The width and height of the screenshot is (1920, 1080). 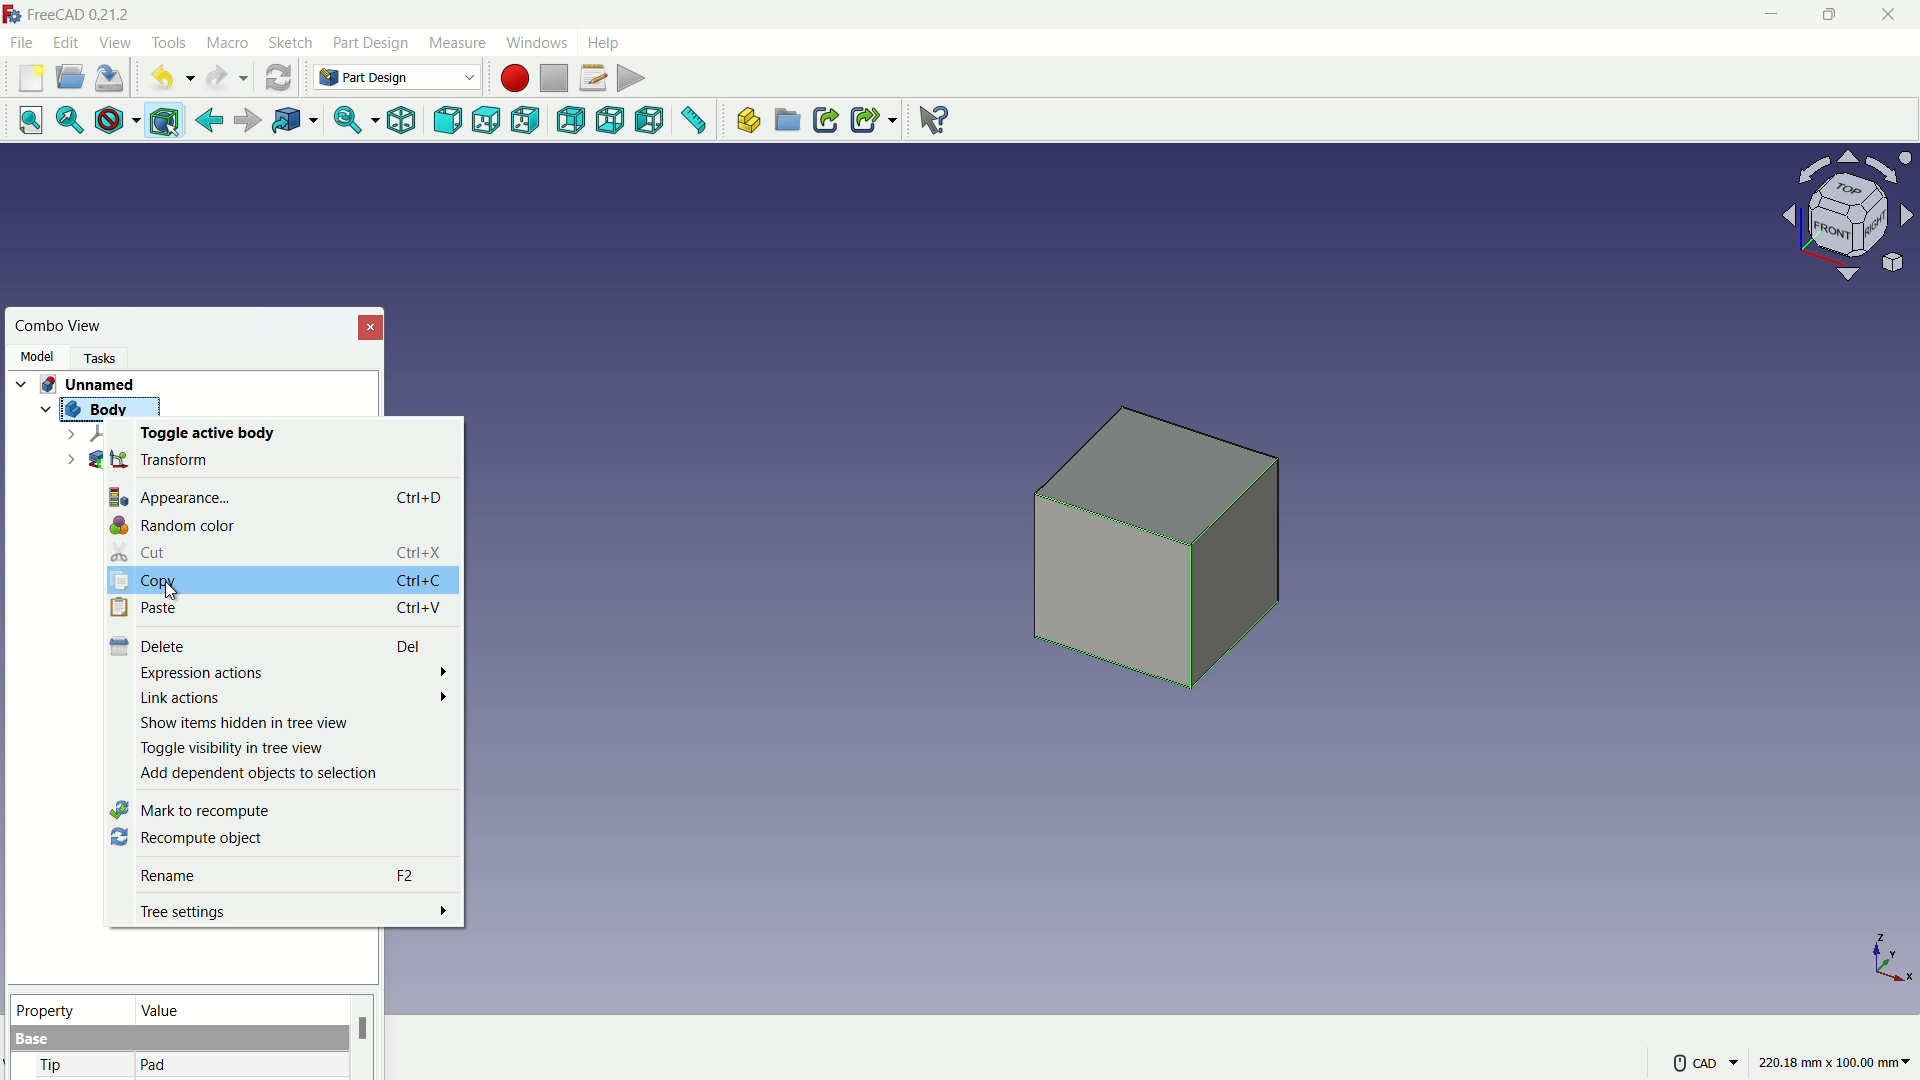 I want to click on bottom view, so click(x=613, y=121).